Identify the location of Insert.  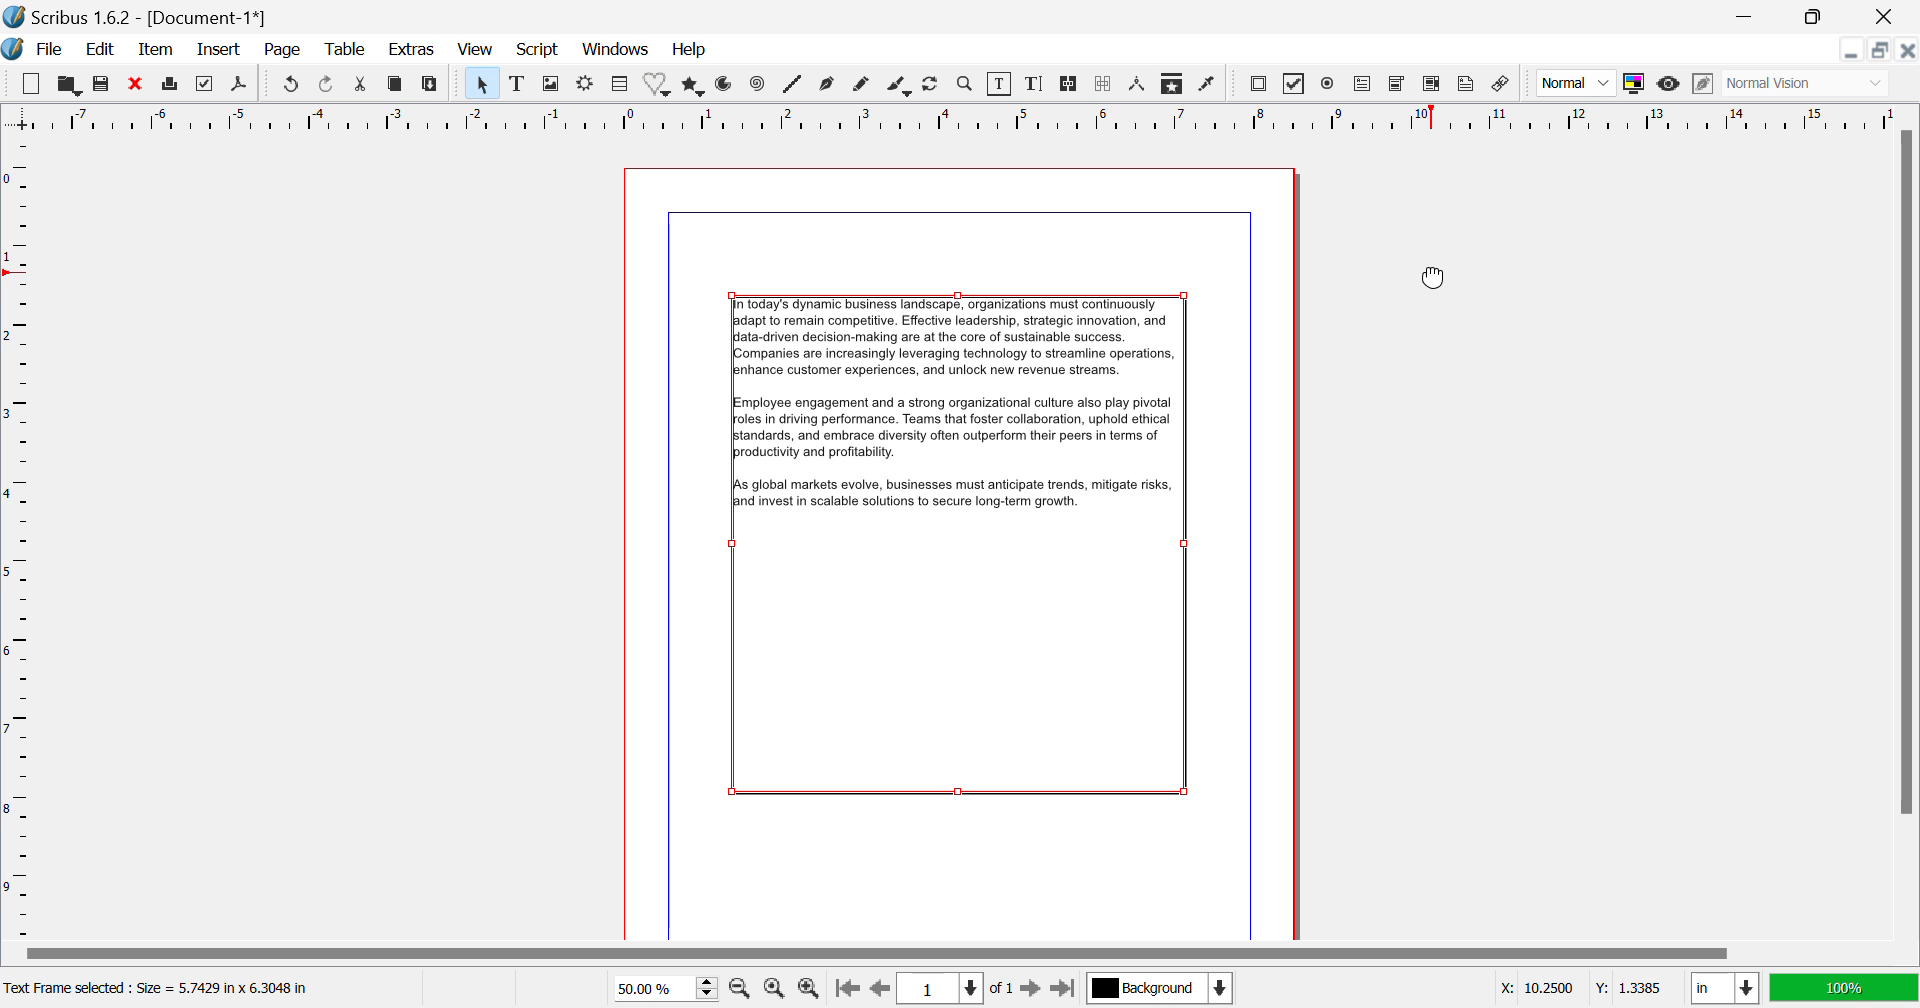
(221, 49).